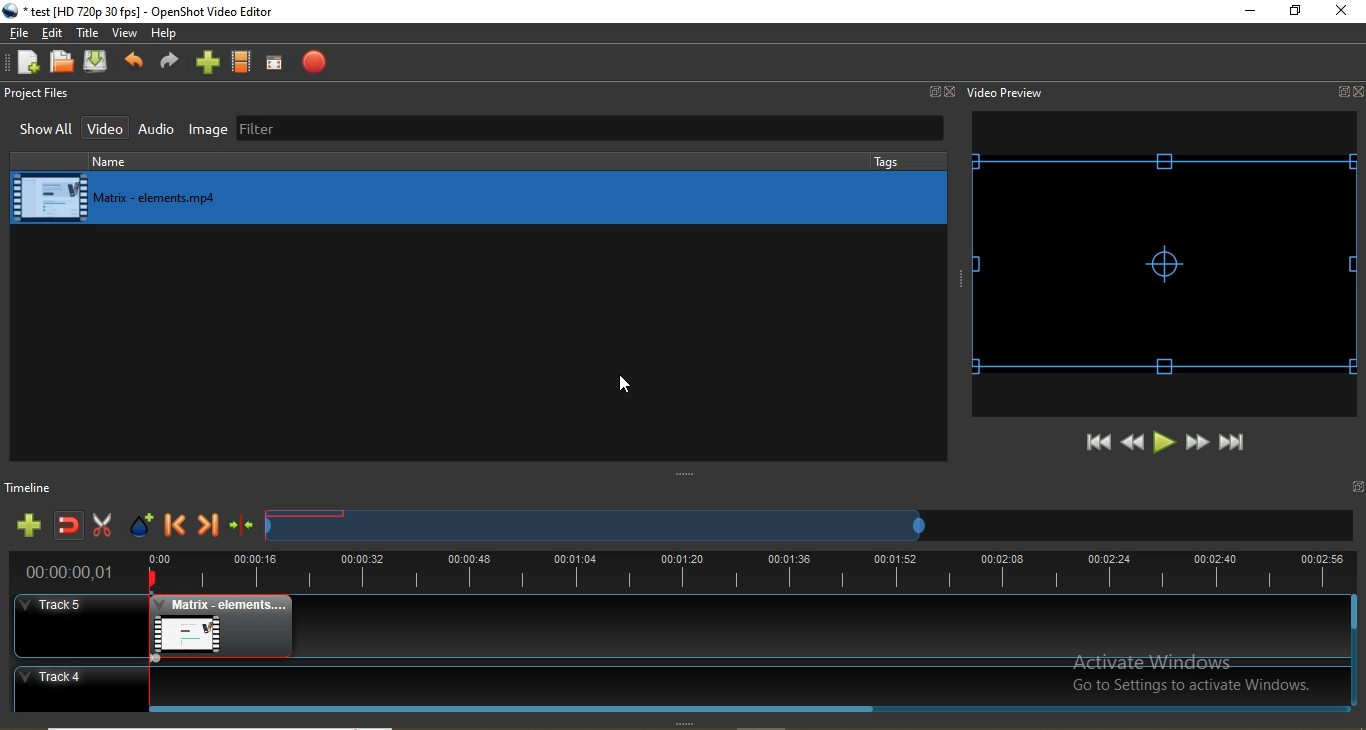  What do you see at coordinates (1293, 11) in the screenshot?
I see `Restore` at bounding box center [1293, 11].